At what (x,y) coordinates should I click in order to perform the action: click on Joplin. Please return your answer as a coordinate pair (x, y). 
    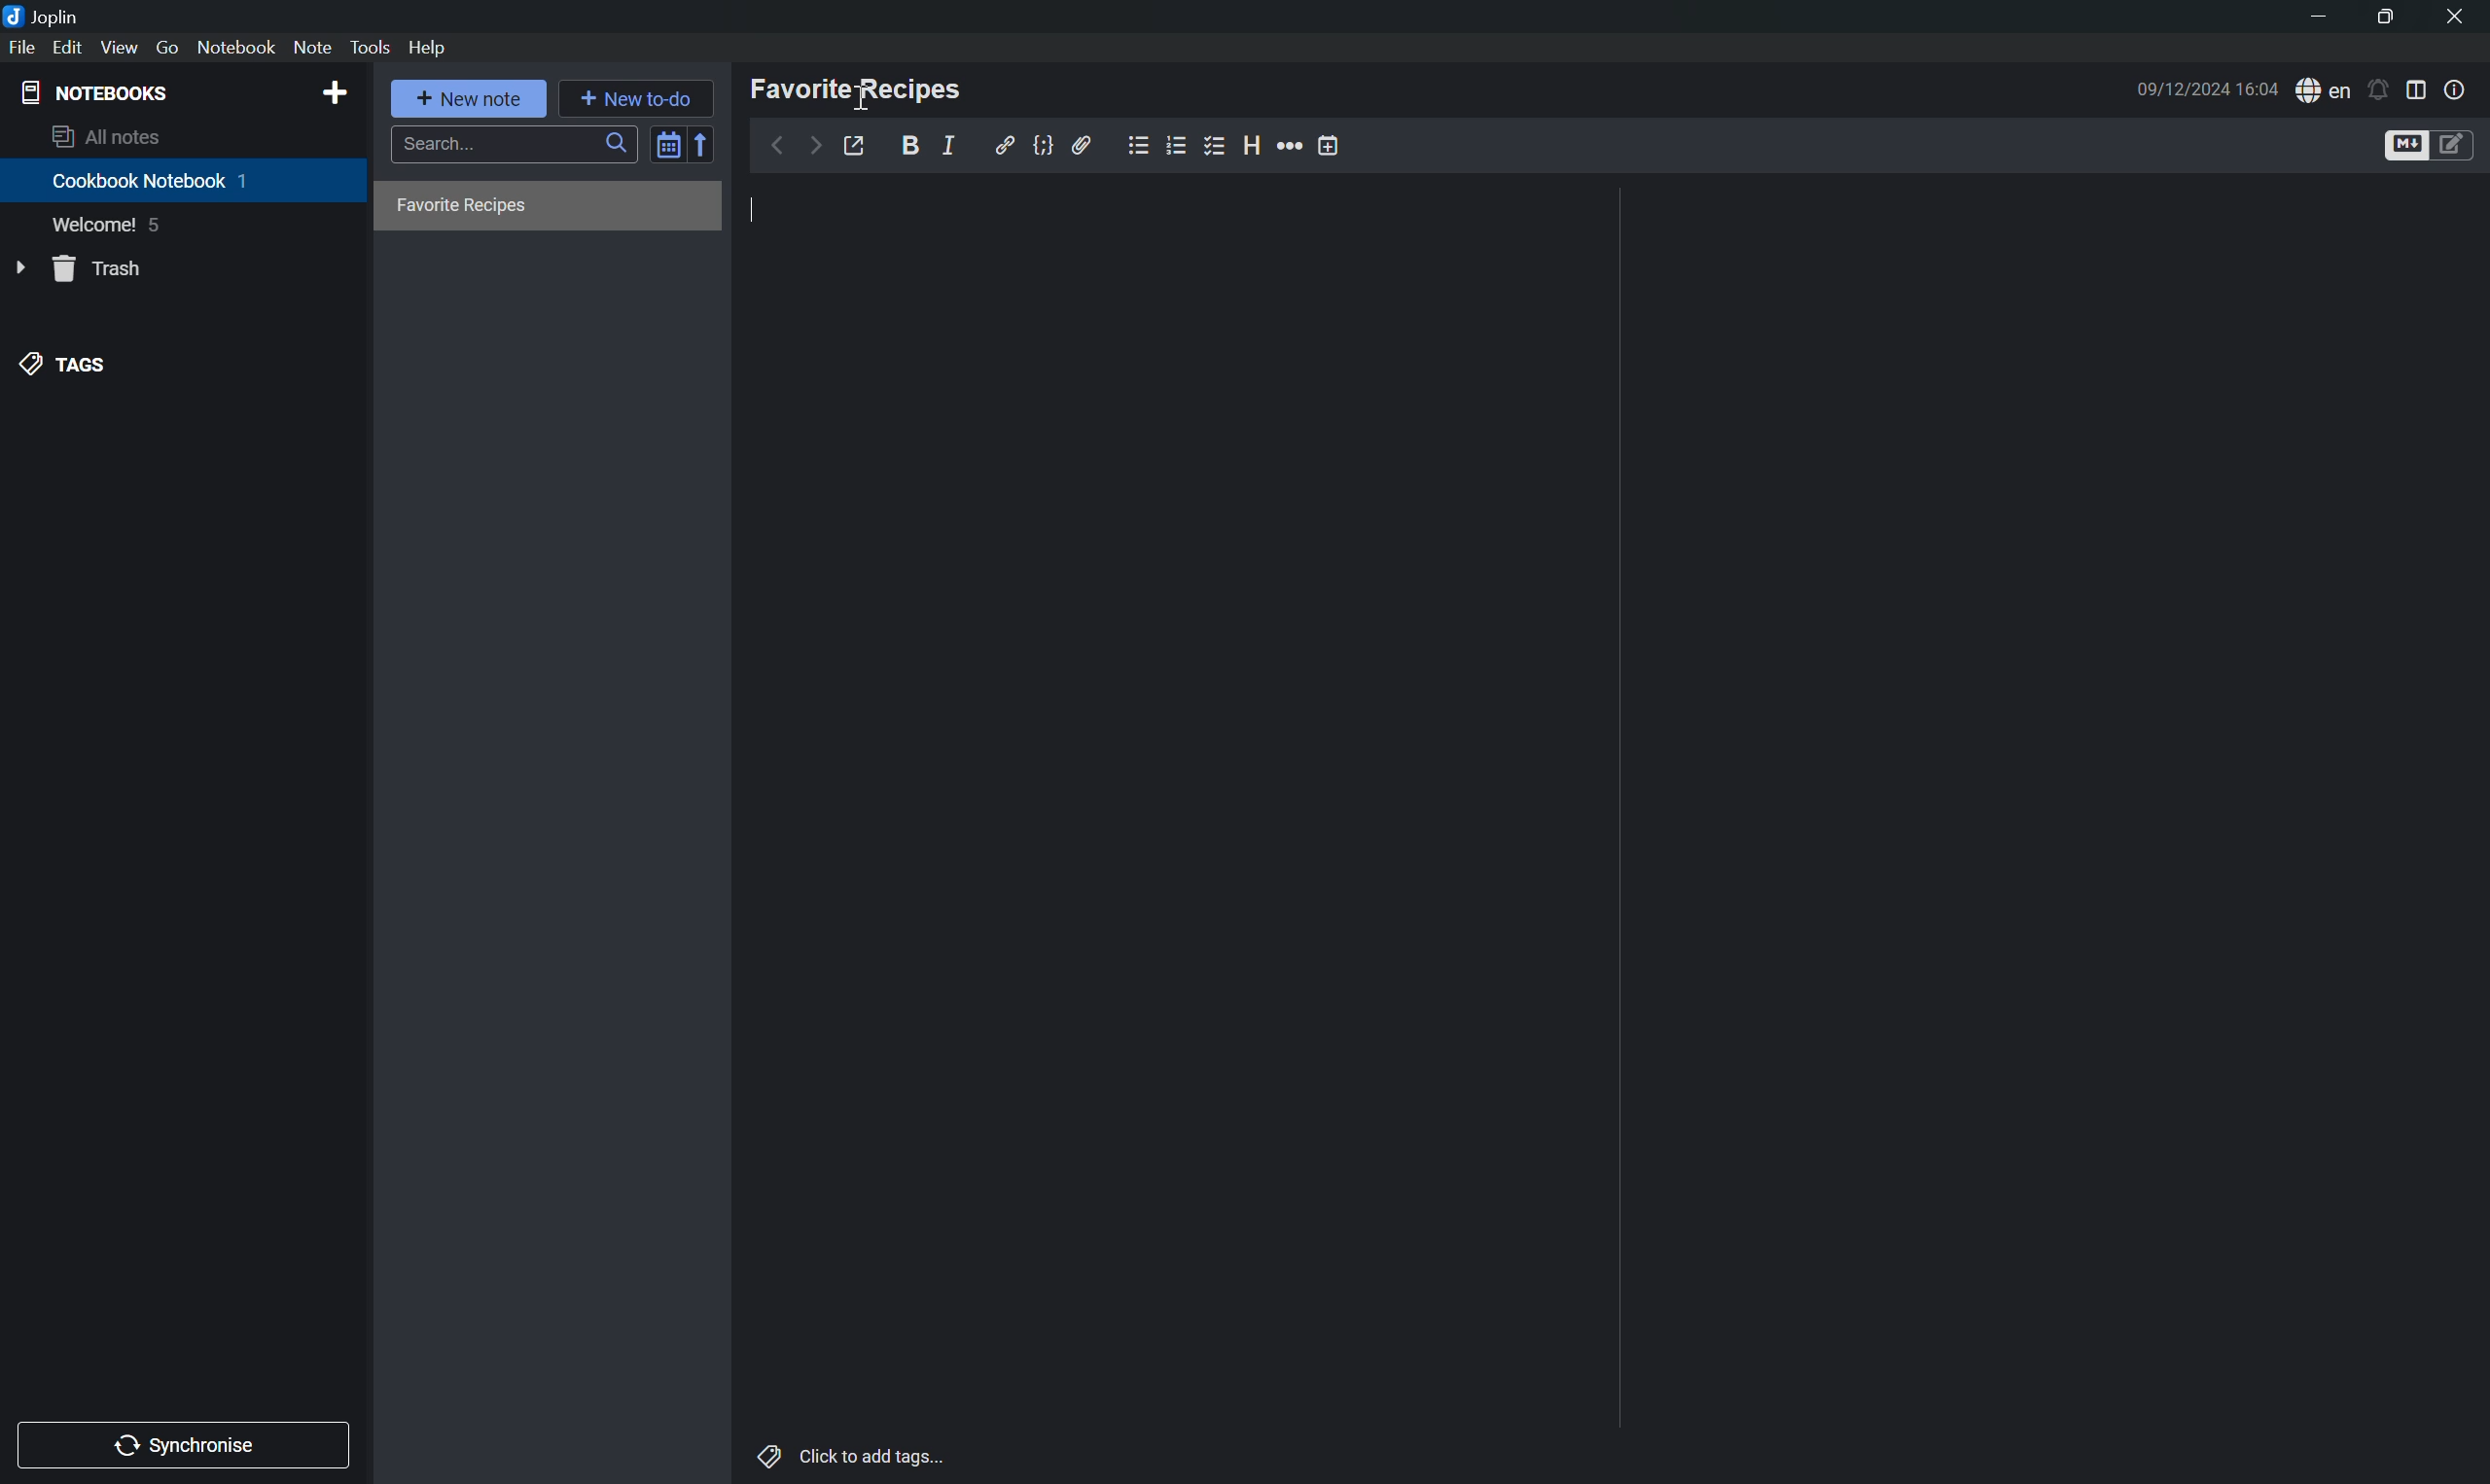
    Looking at the image, I should click on (44, 14).